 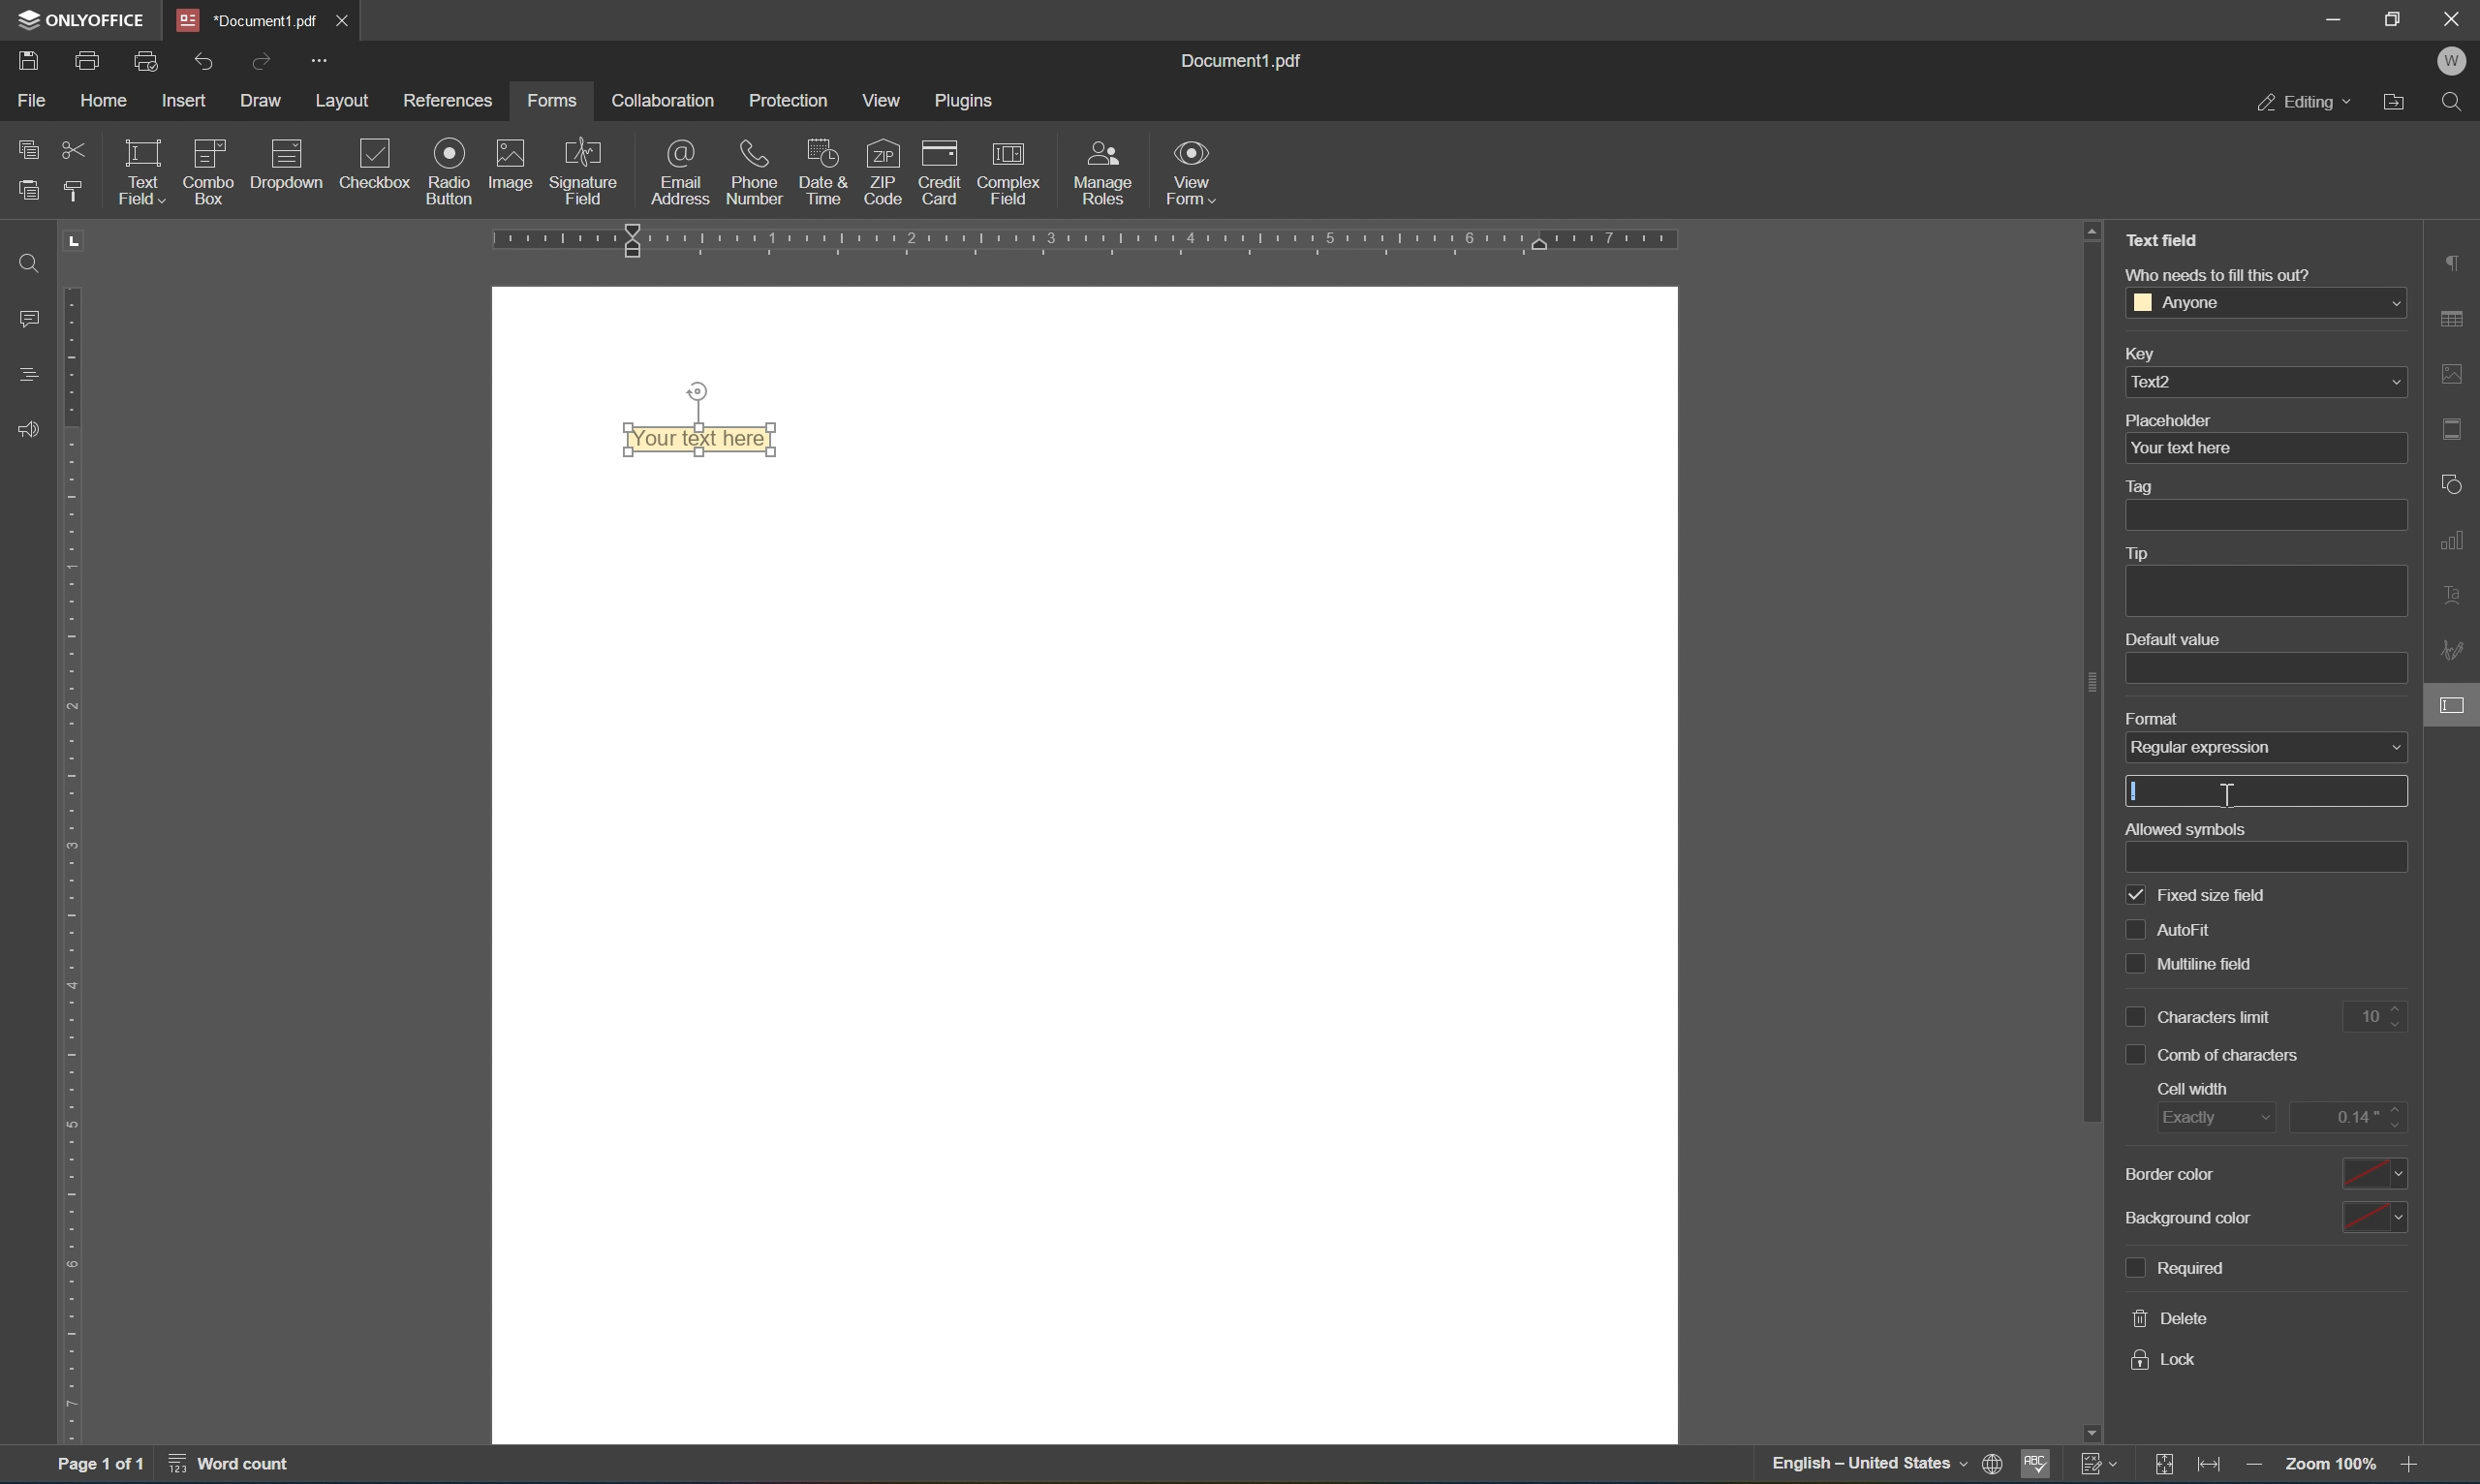 I want to click on background color, so click(x=2187, y=1216).